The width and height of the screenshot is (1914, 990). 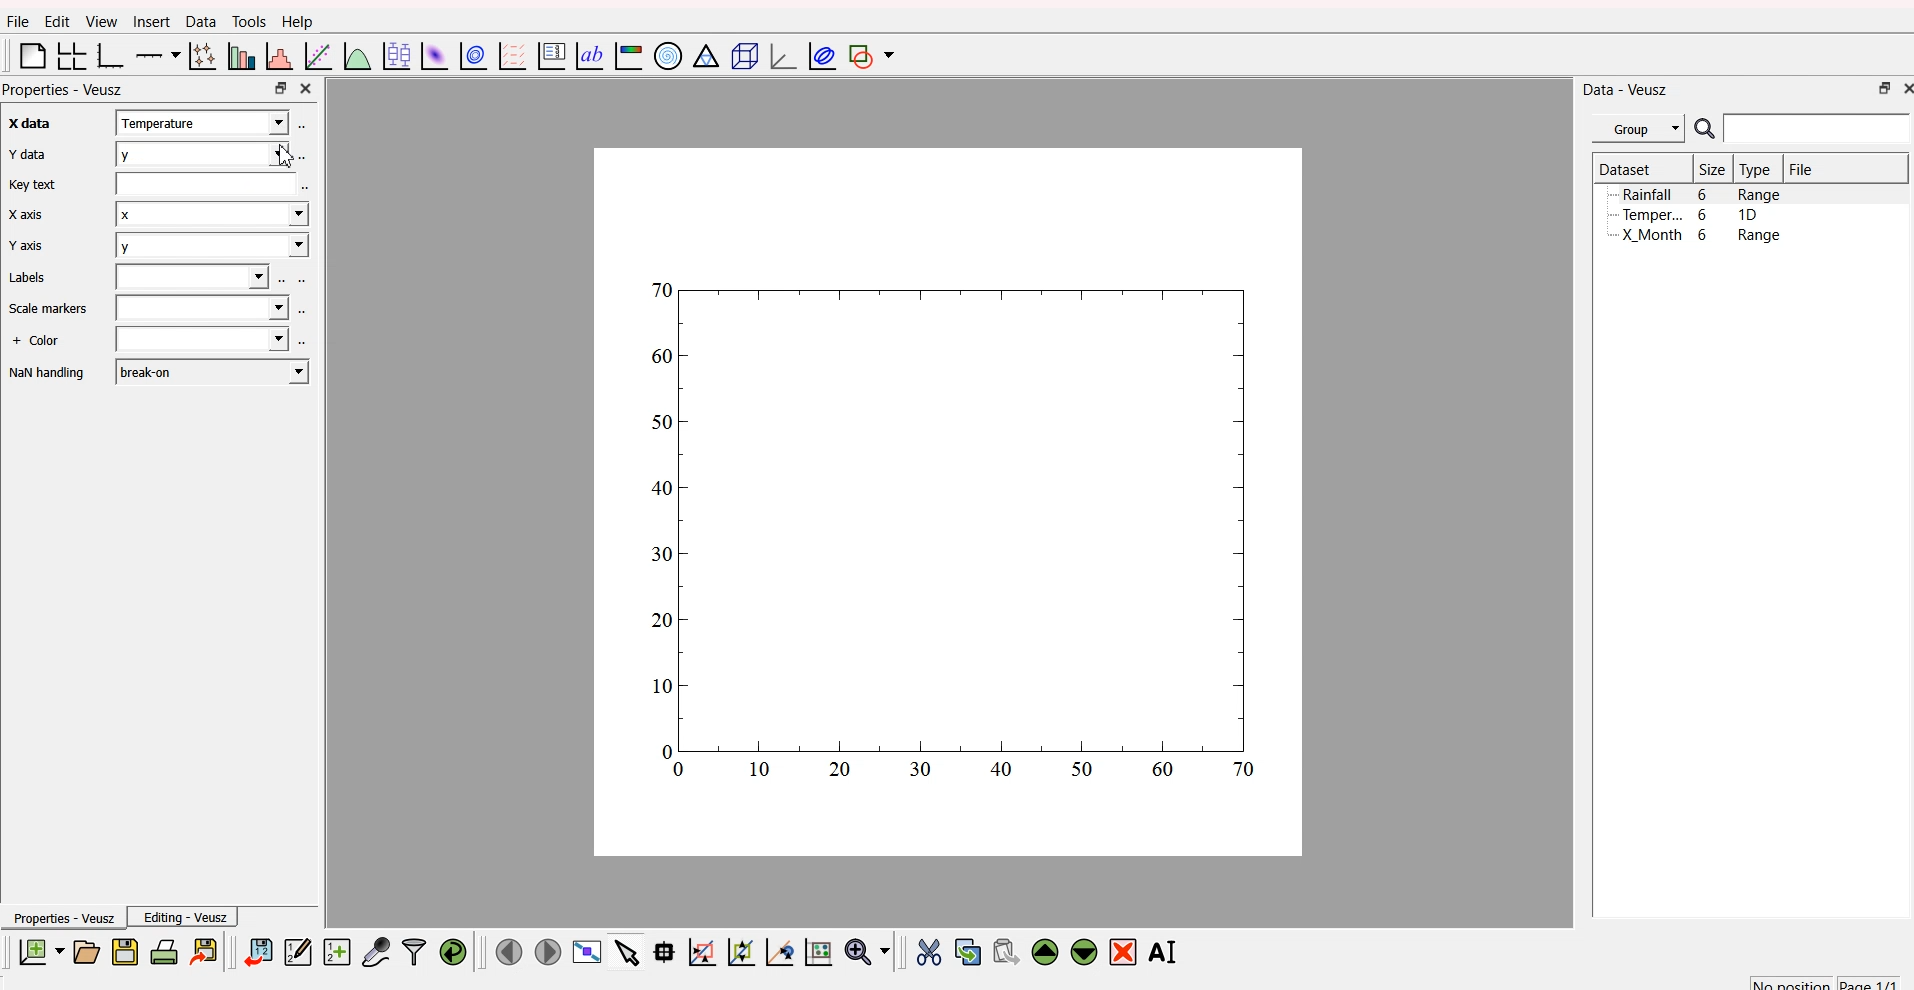 What do you see at coordinates (318, 57) in the screenshot?
I see `fit function to data` at bounding box center [318, 57].